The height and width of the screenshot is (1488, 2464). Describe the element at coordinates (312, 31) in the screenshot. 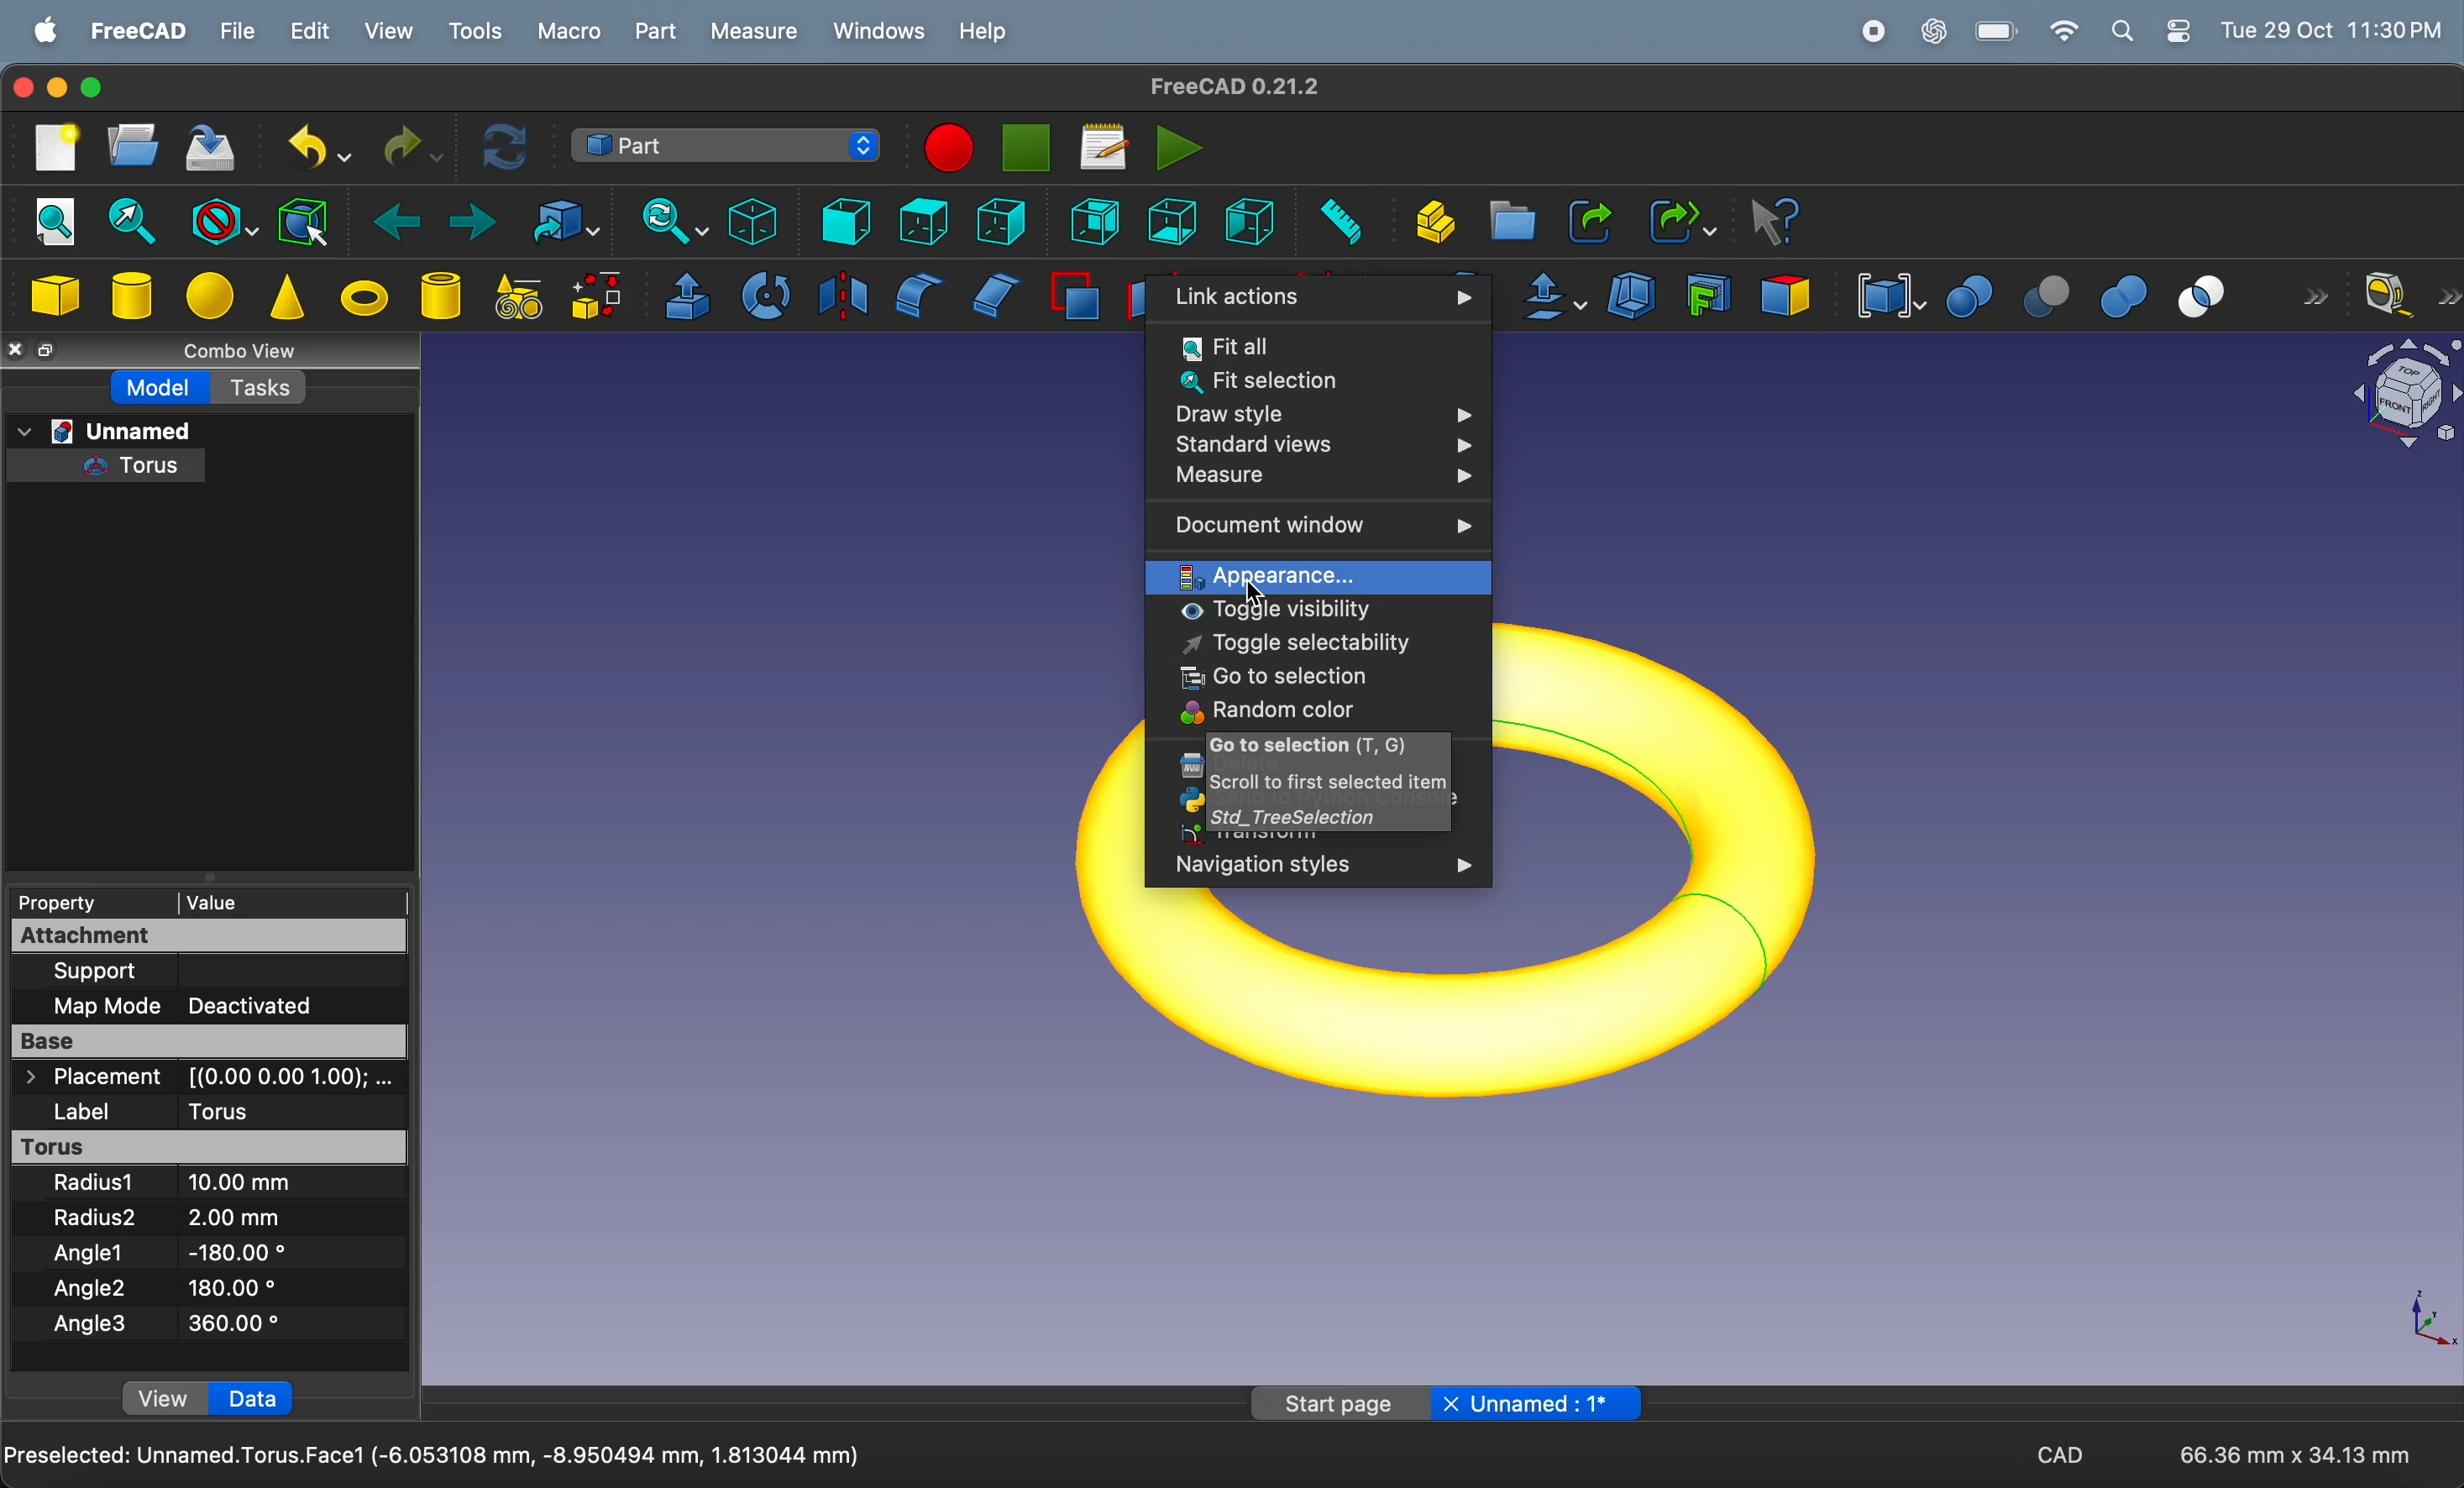

I see `edit` at that location.